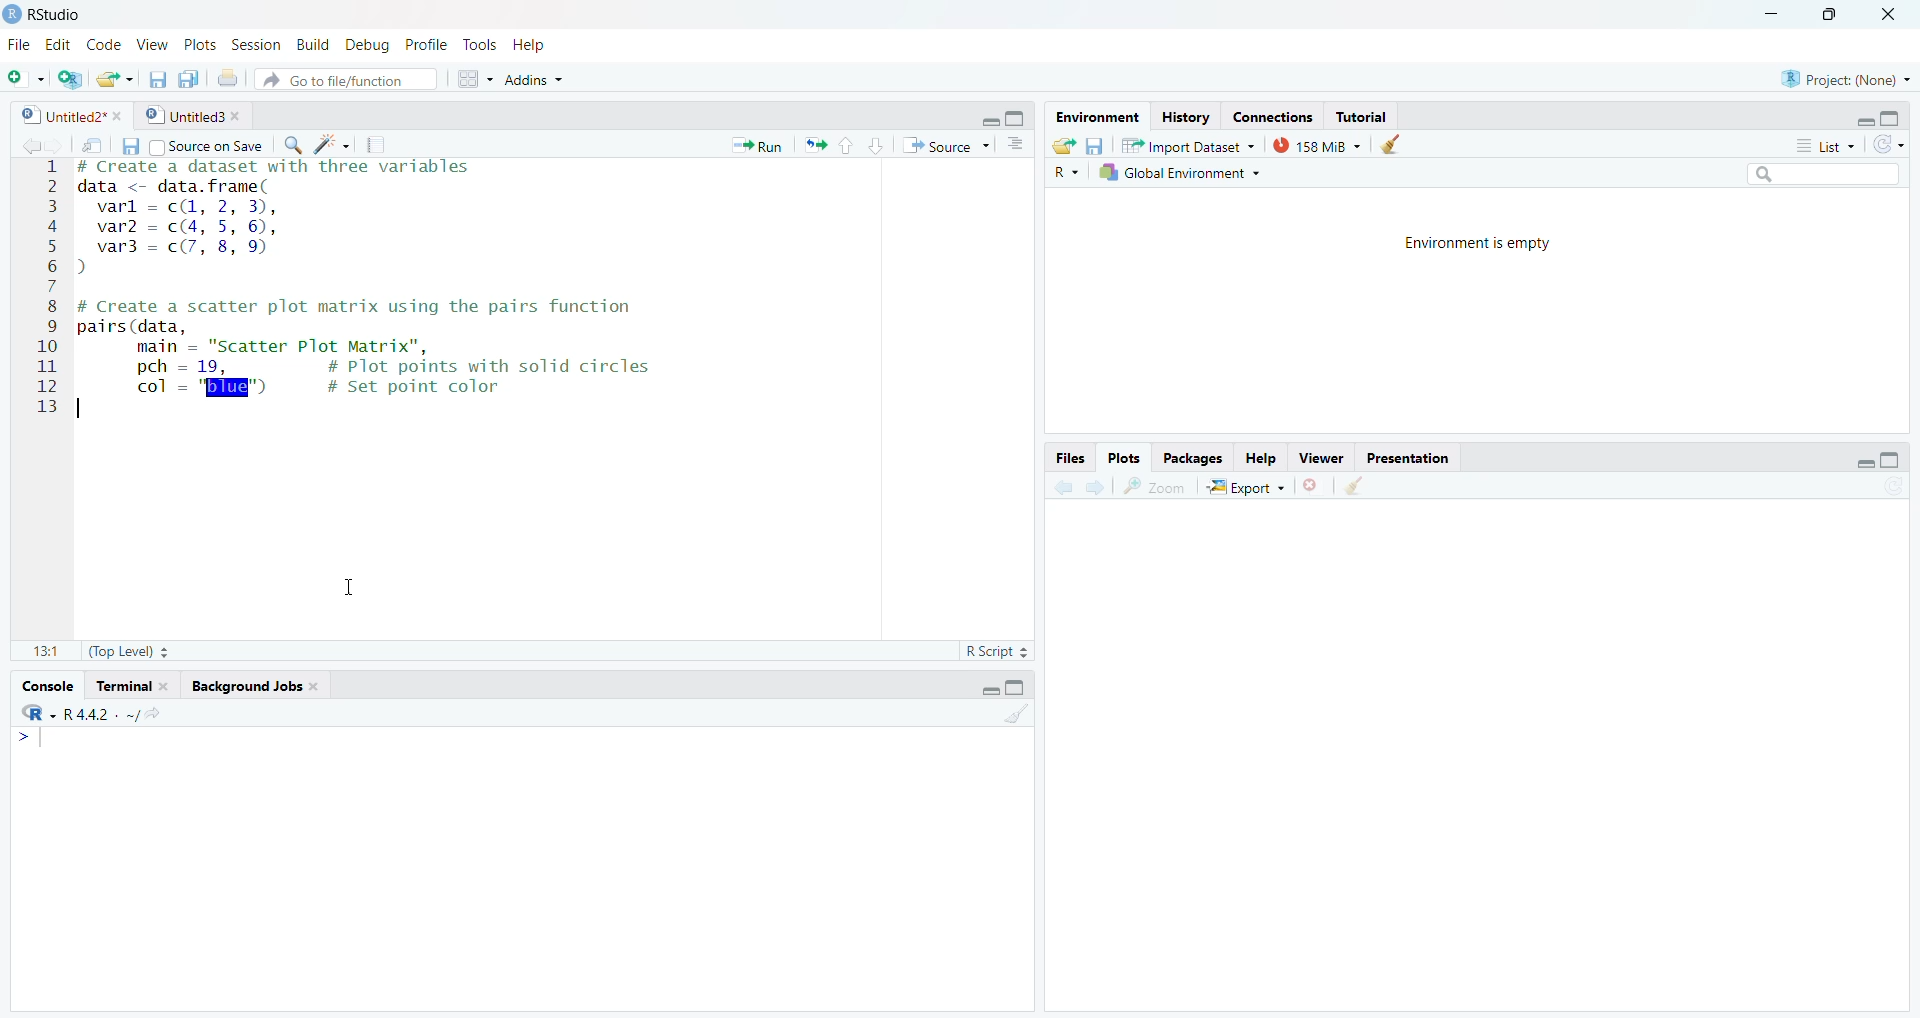 The width and height of the screenshot is (1920, 1018). I want to click on R Script 3, so click(1001, 650).